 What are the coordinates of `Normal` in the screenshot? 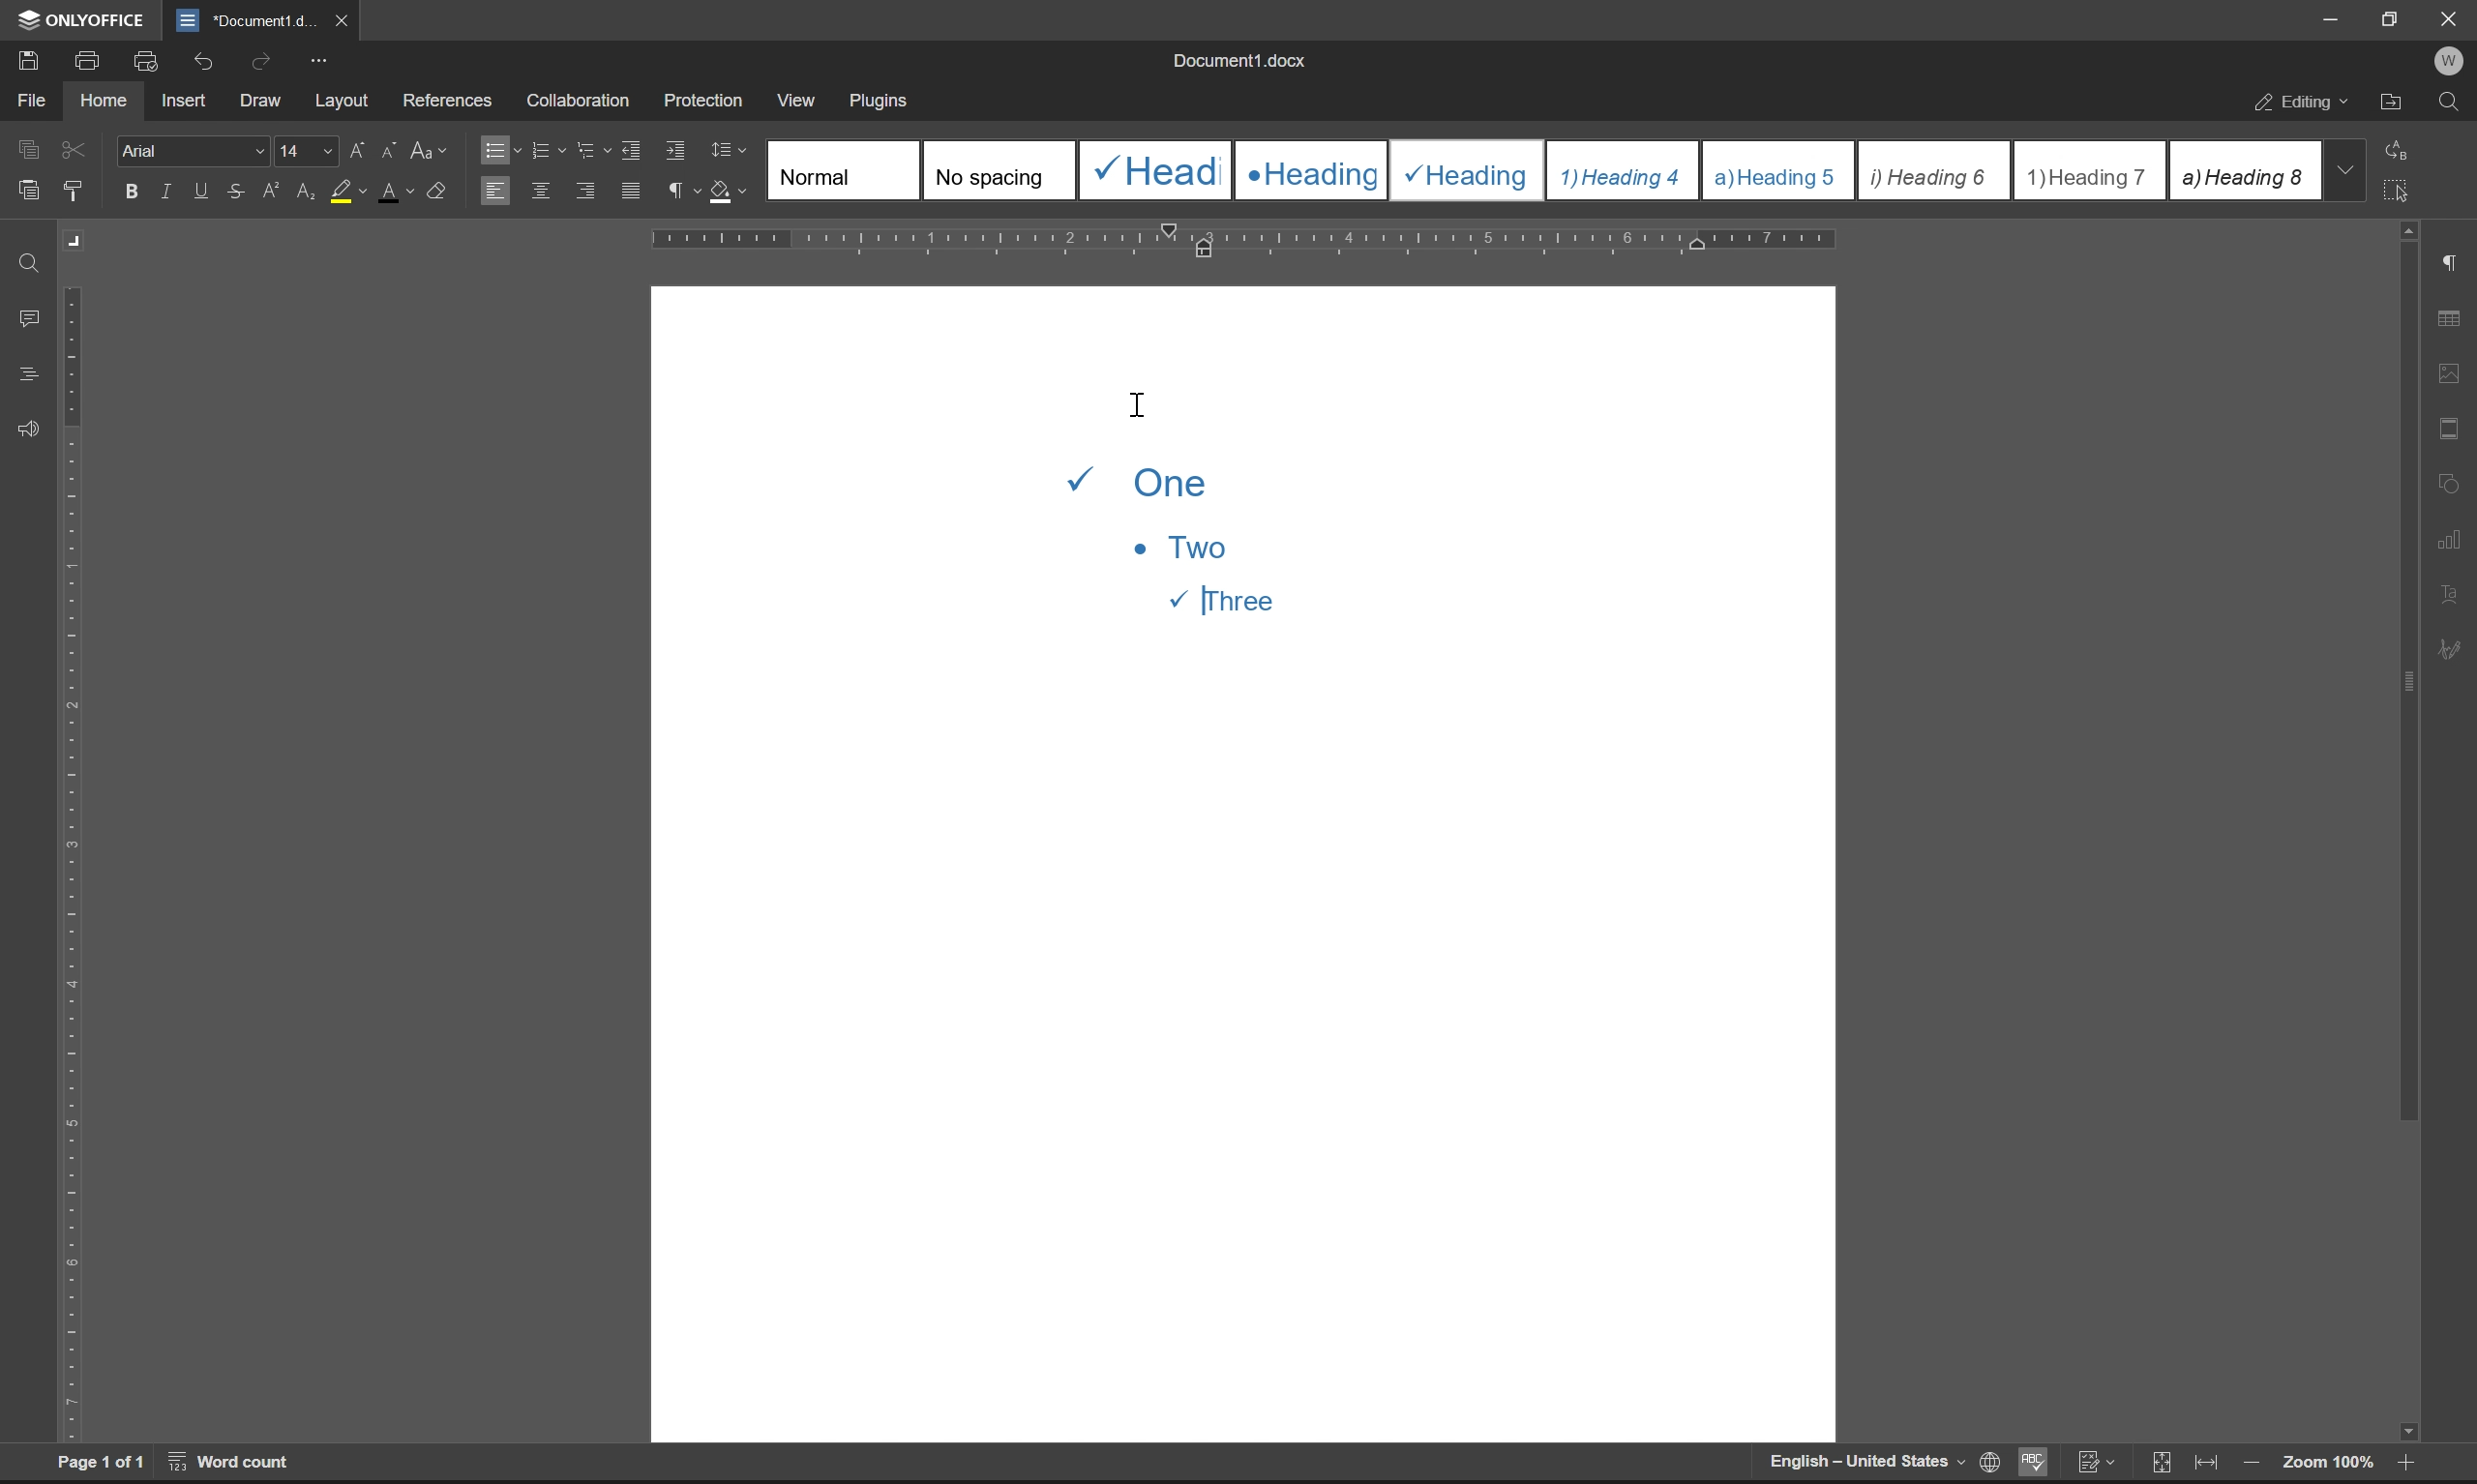 It's located at (844, 169).